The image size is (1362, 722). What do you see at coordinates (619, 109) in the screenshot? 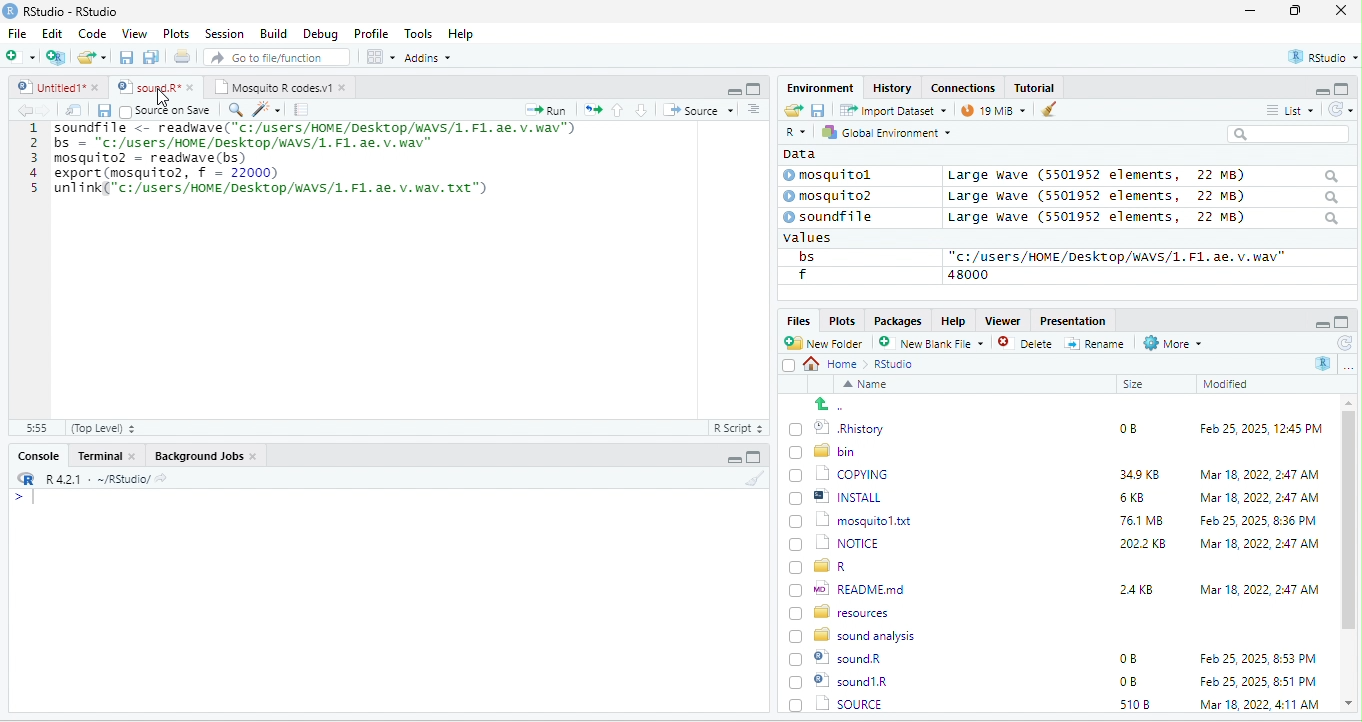
I see `up` at bounding box center [619, 109].